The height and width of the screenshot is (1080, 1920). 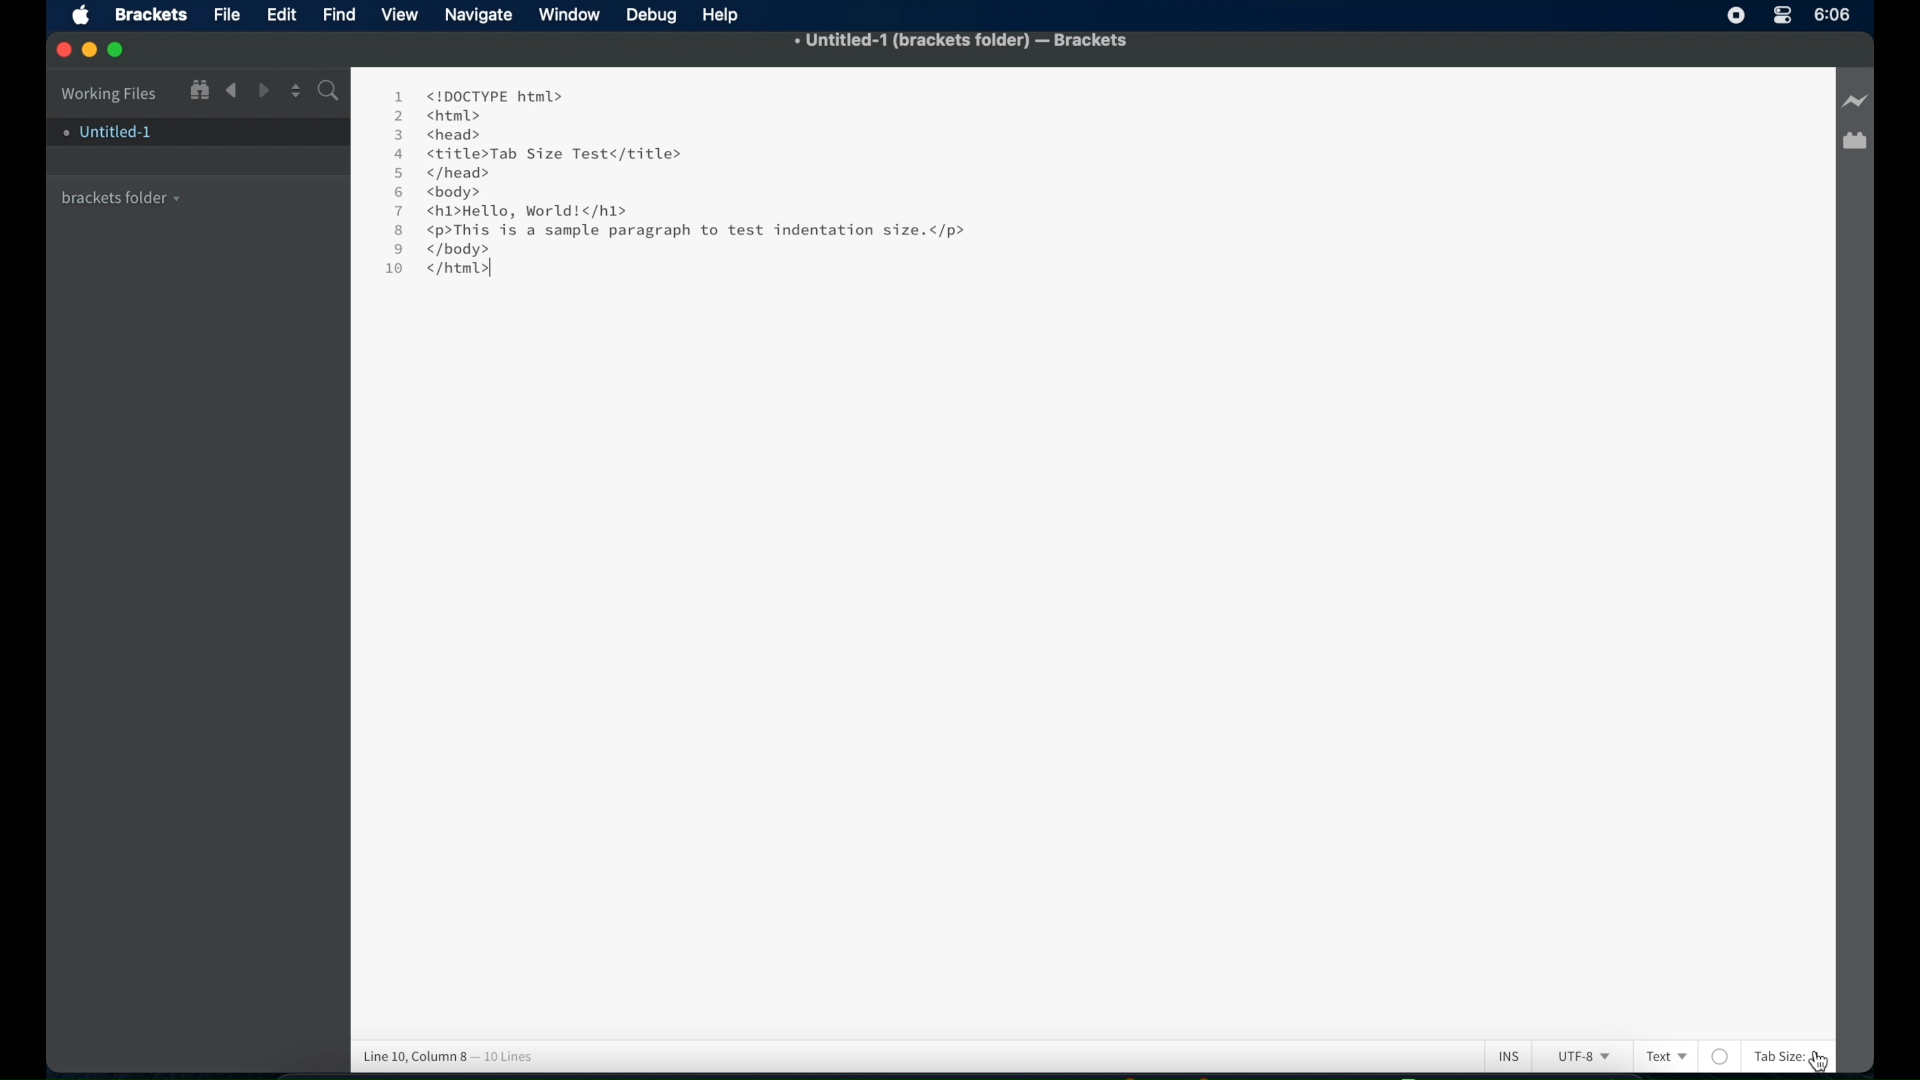 I want to click on Debug, so click(x=654, y=16).